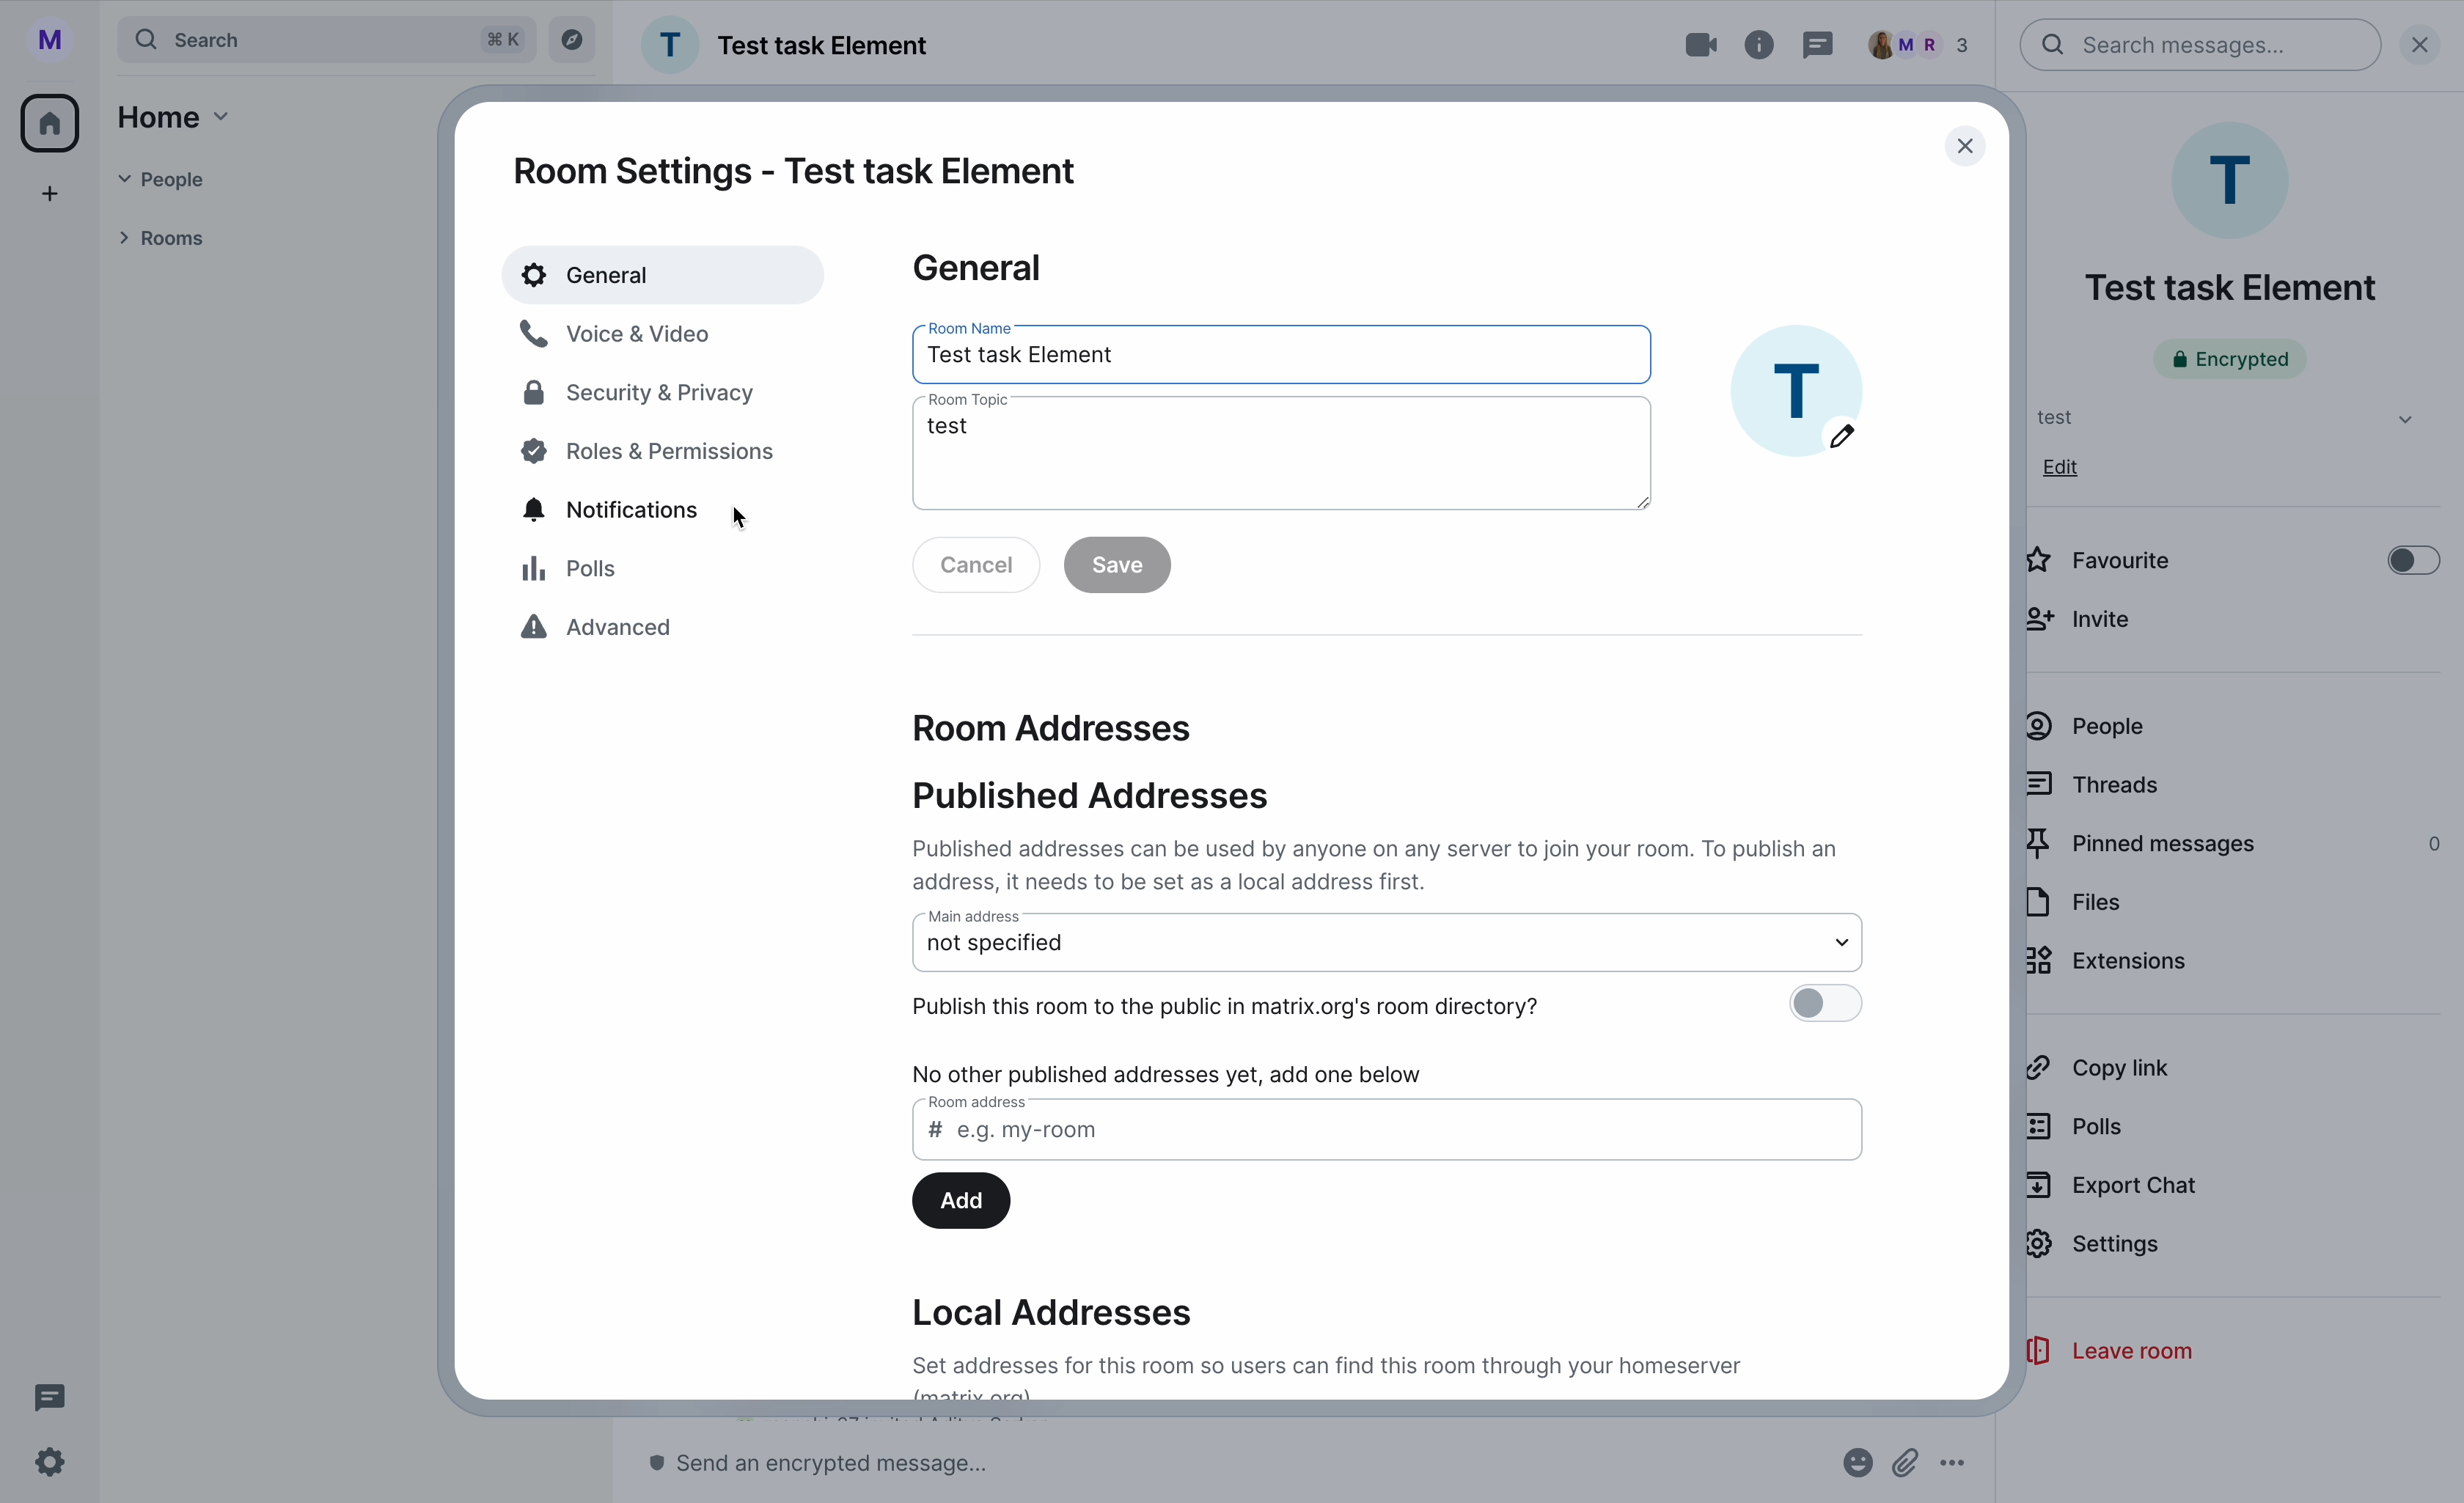 The image size is (2464, 1503). I want to click on room info, so click(1762, 45).